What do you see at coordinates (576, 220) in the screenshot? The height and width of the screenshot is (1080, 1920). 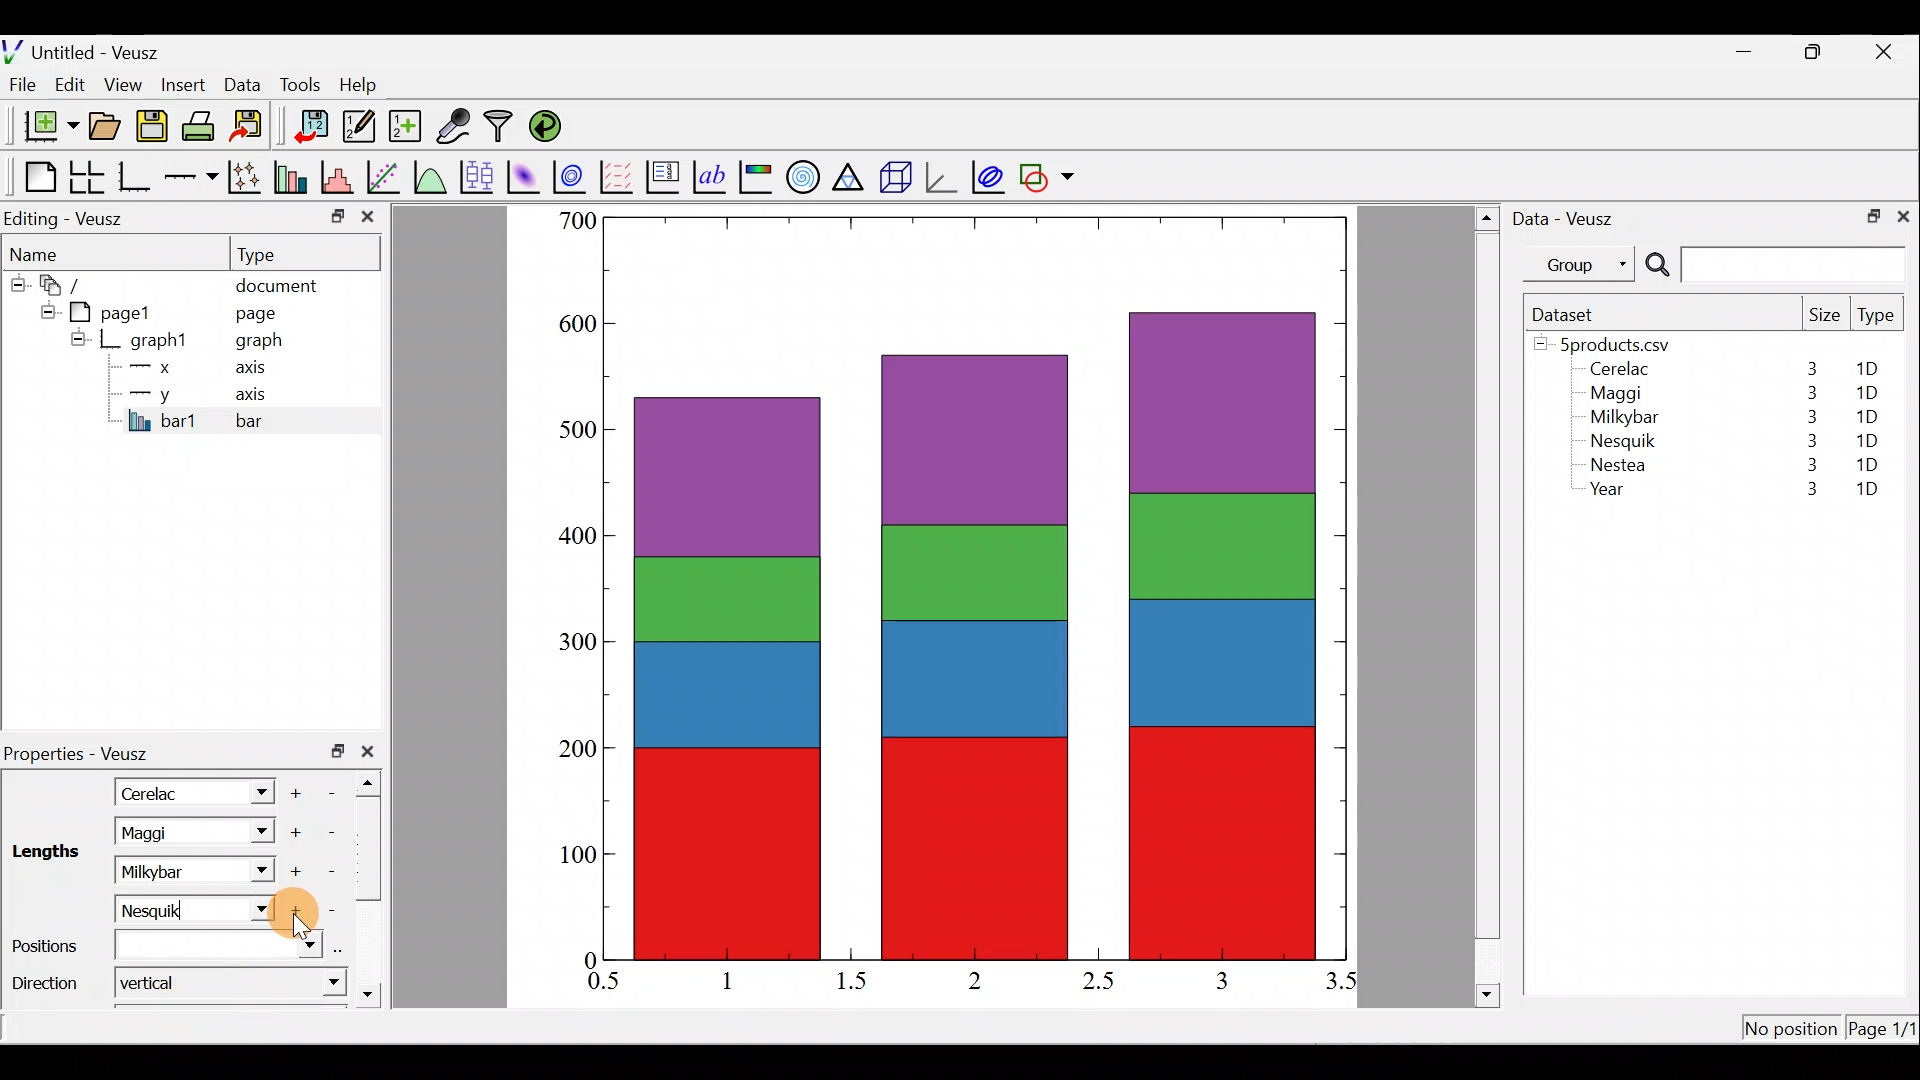 I see `500` at bounding box center [576, 220].